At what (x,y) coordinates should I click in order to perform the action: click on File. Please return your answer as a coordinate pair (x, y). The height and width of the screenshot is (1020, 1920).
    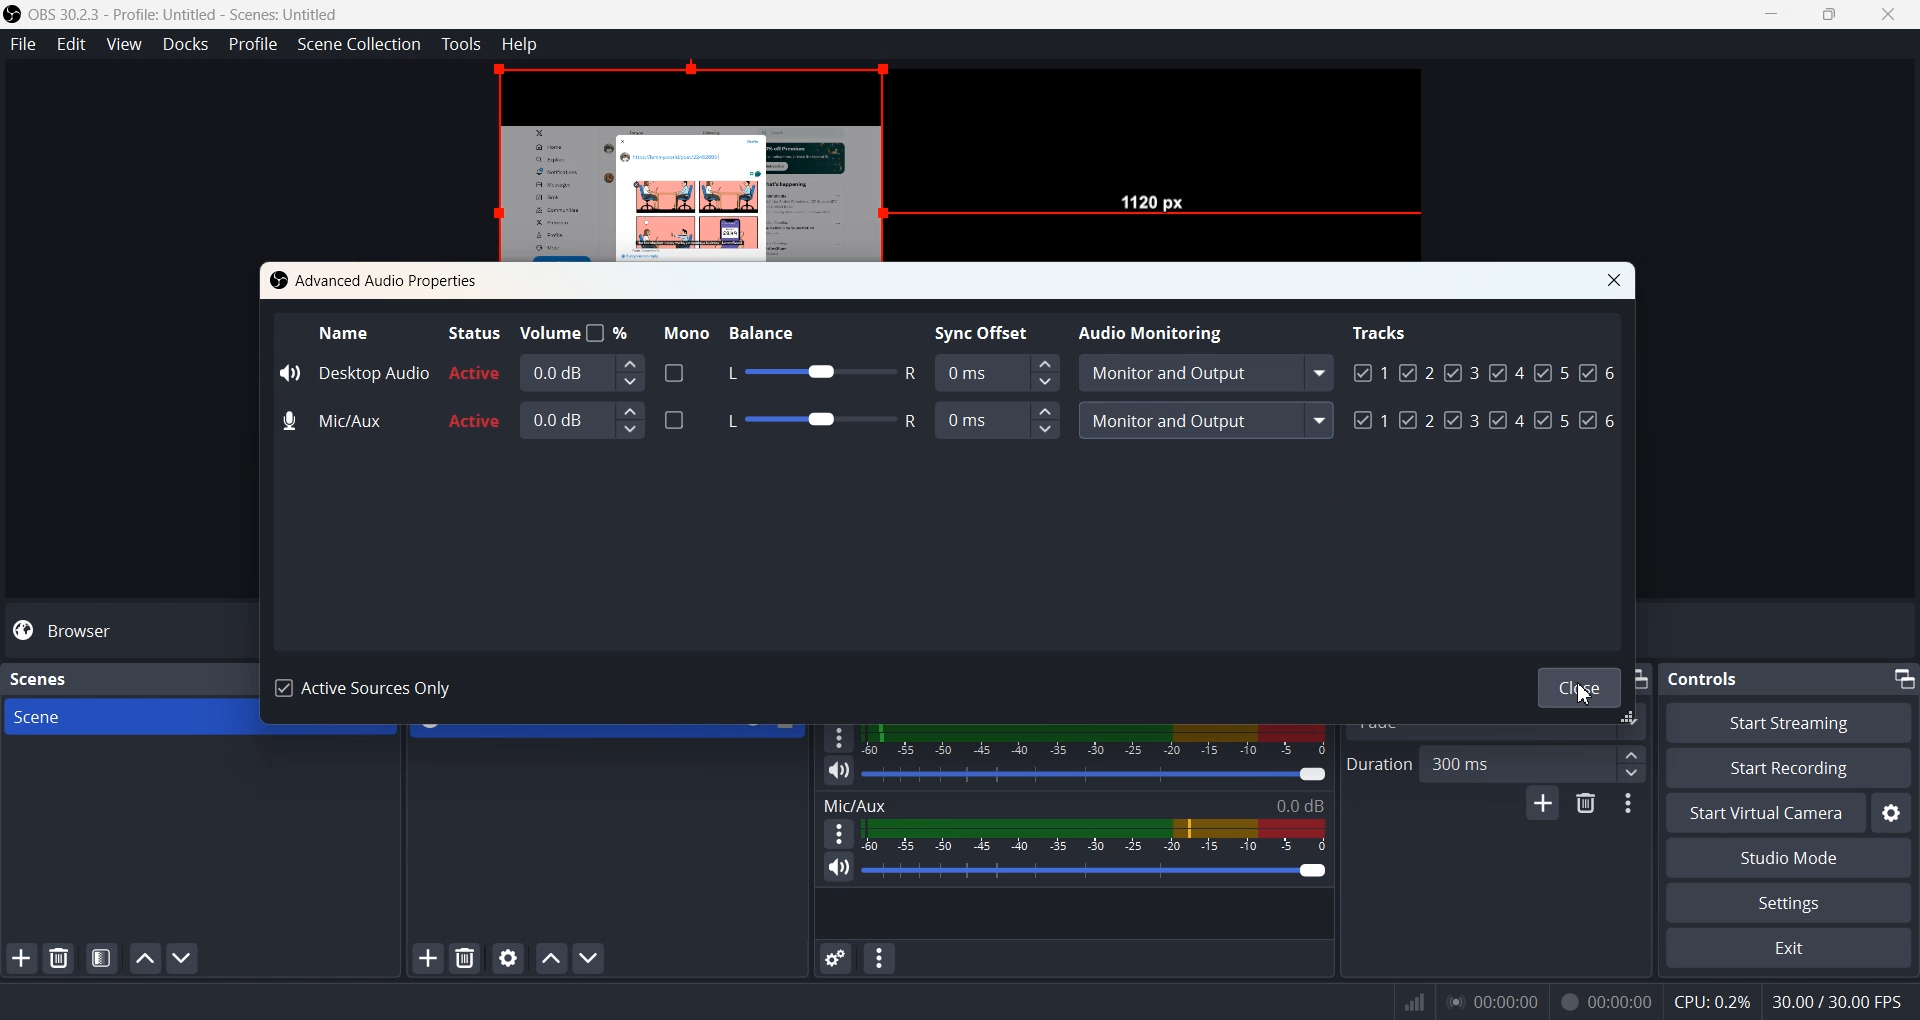
    Looking at the image, I should click on (23, 45).